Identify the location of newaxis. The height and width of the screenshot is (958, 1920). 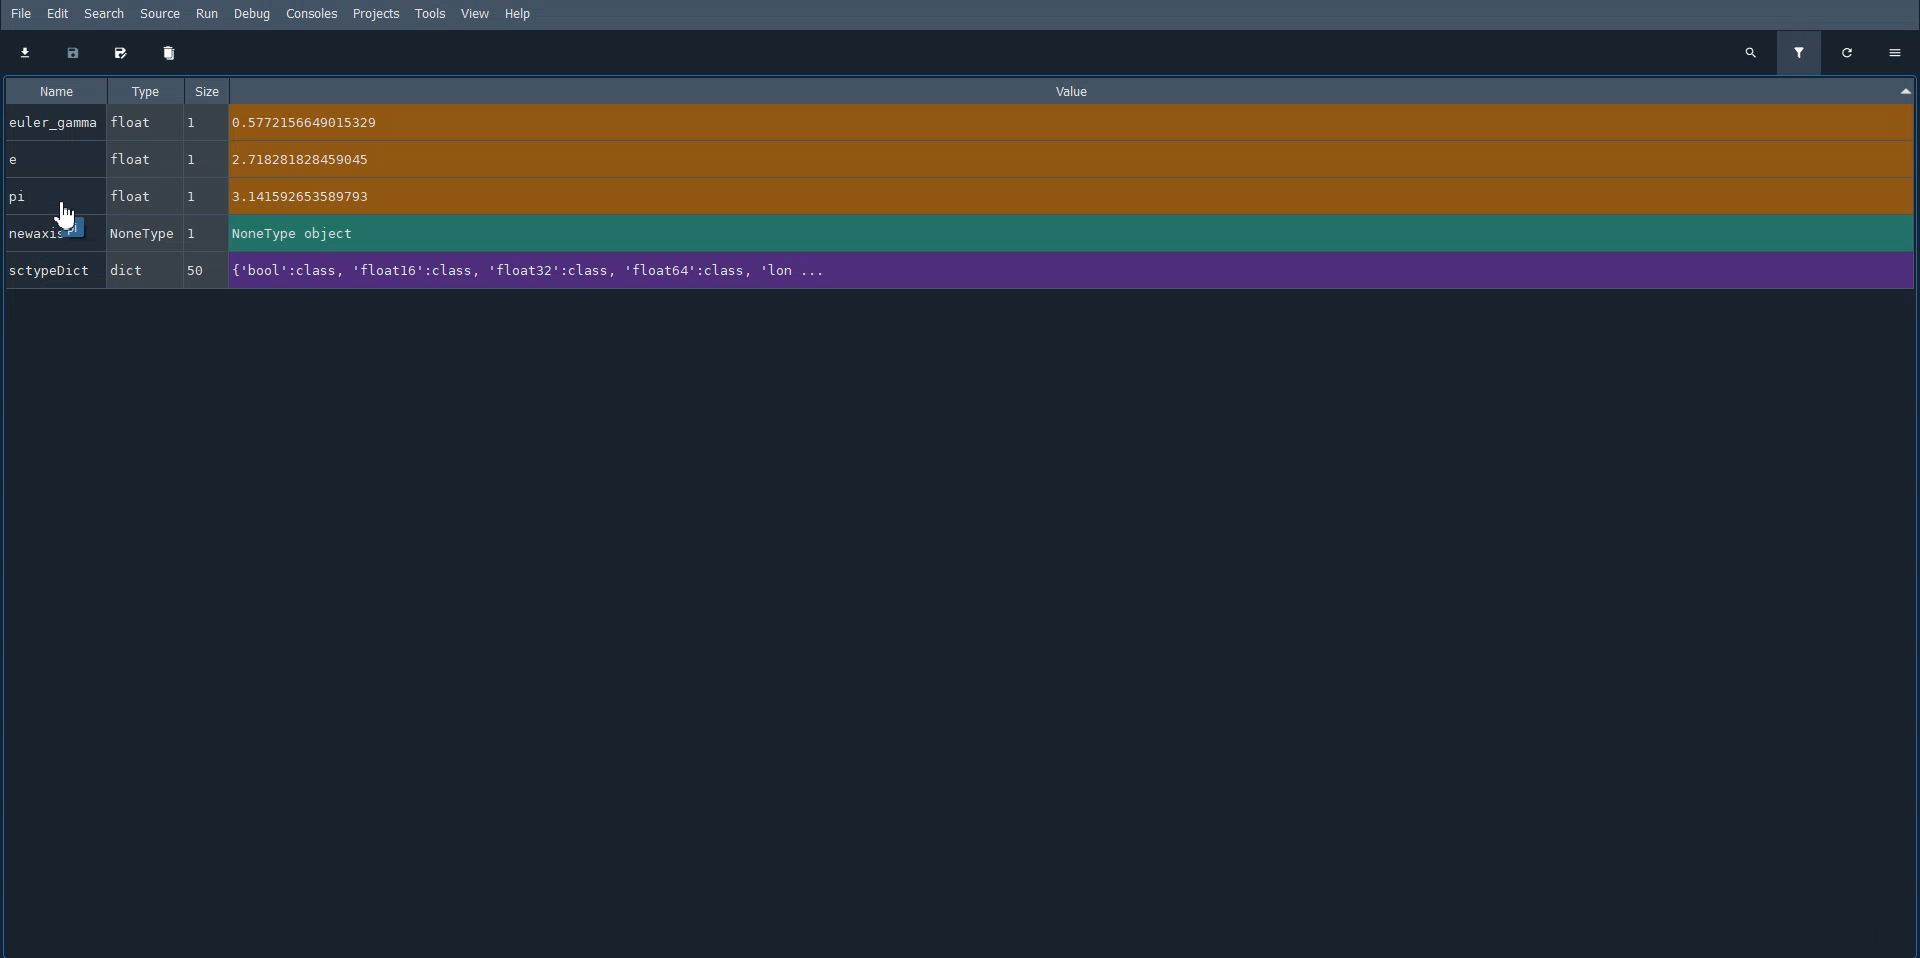
(960, 233).